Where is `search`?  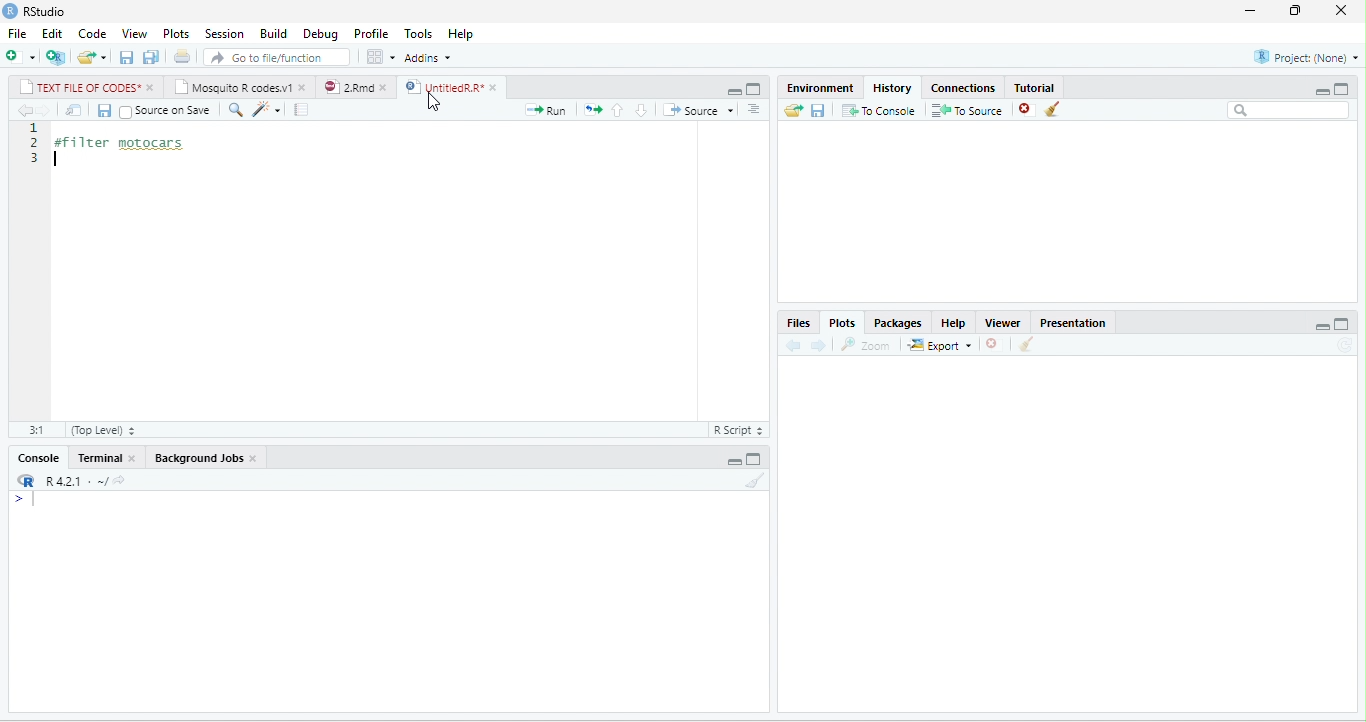 search is located at coordinates (235, 110).